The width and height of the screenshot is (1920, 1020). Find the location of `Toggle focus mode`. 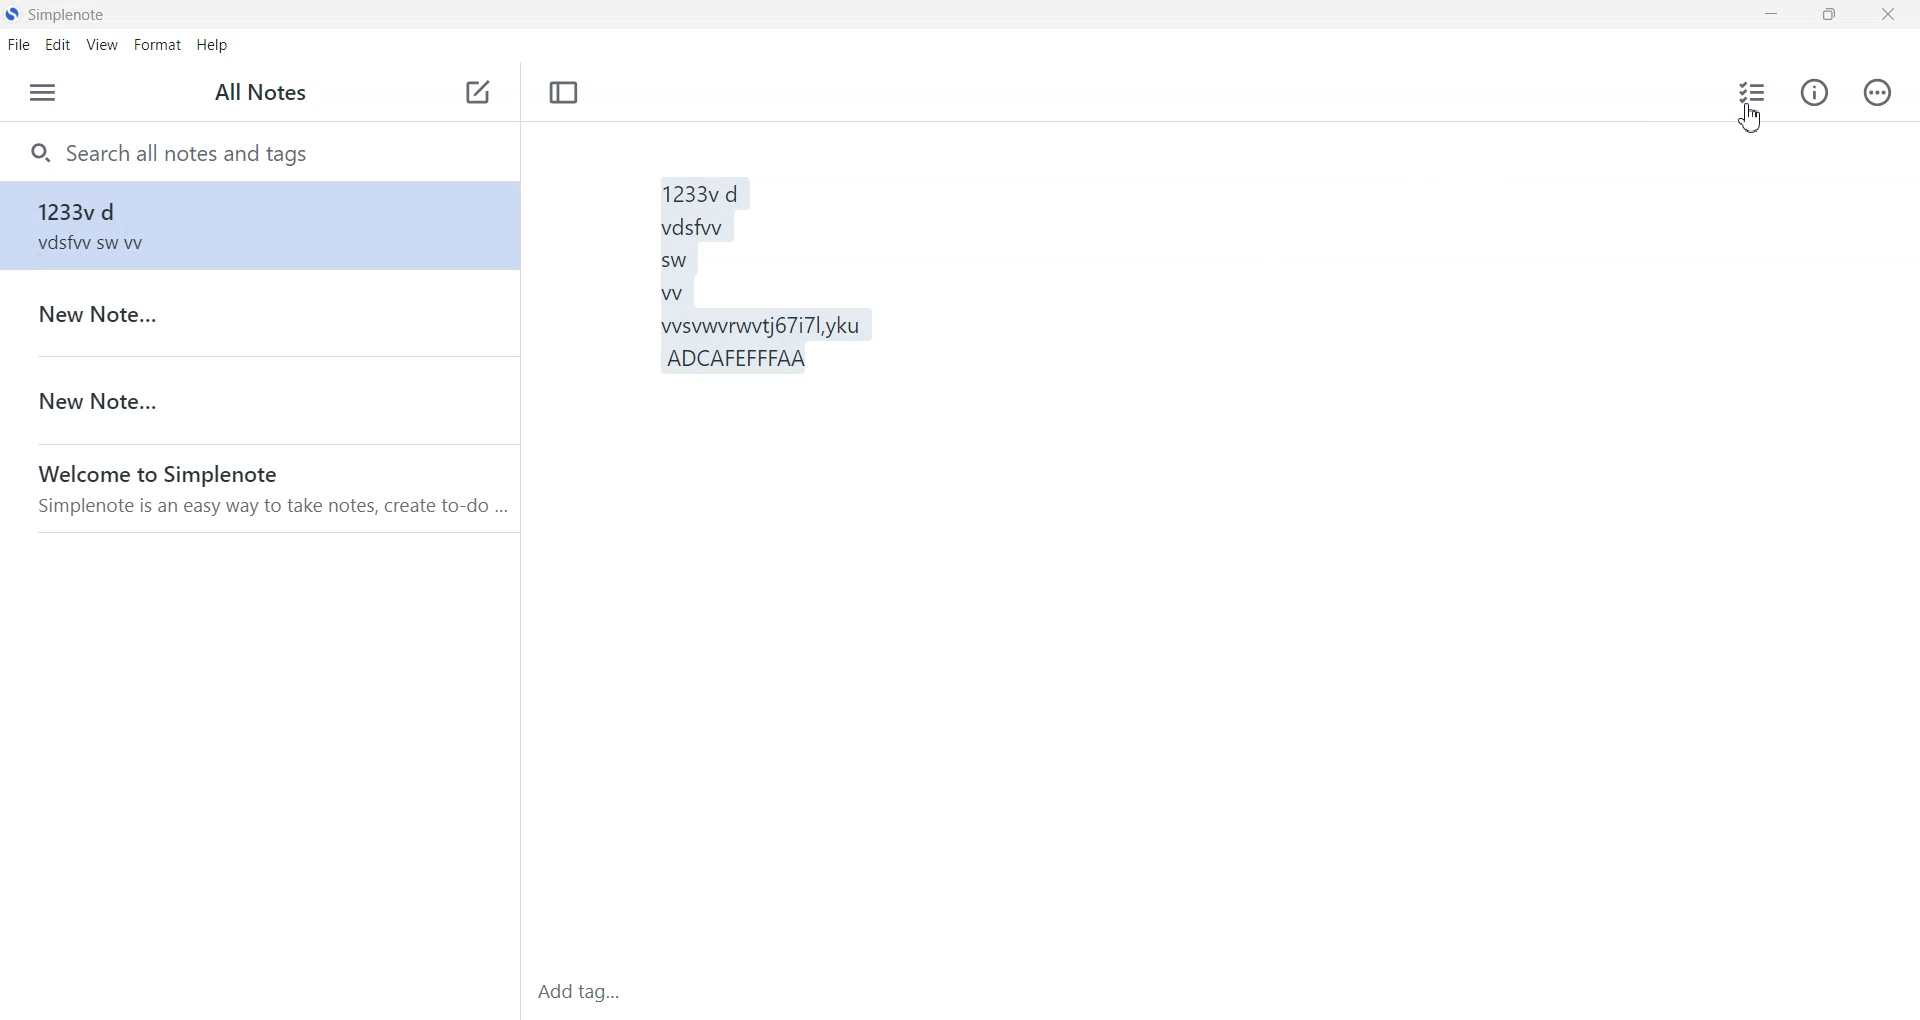

Toggle focus mode is located at coordinates (564, 91).